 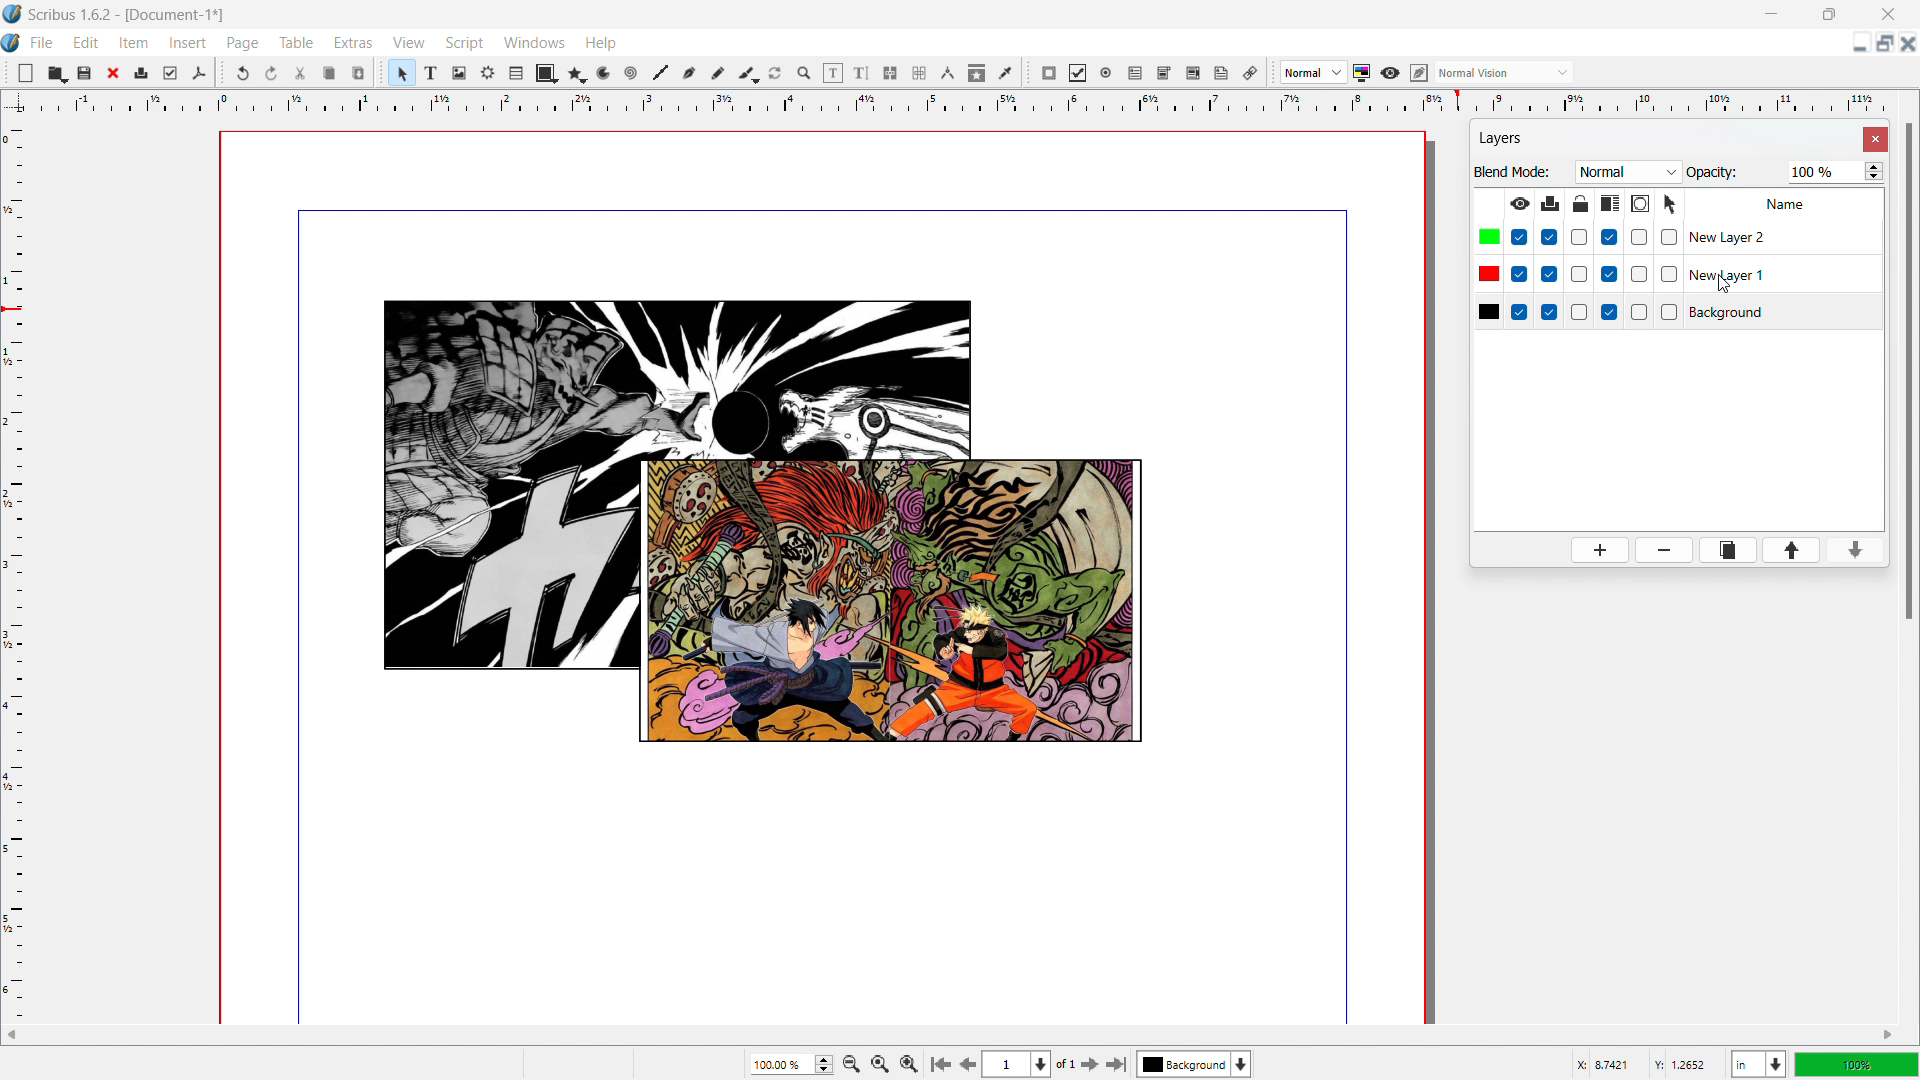 What do you see at coordinates (1018, 1064) in the screenshot?
I see `select current page` at bounding box center [1018, 1064].